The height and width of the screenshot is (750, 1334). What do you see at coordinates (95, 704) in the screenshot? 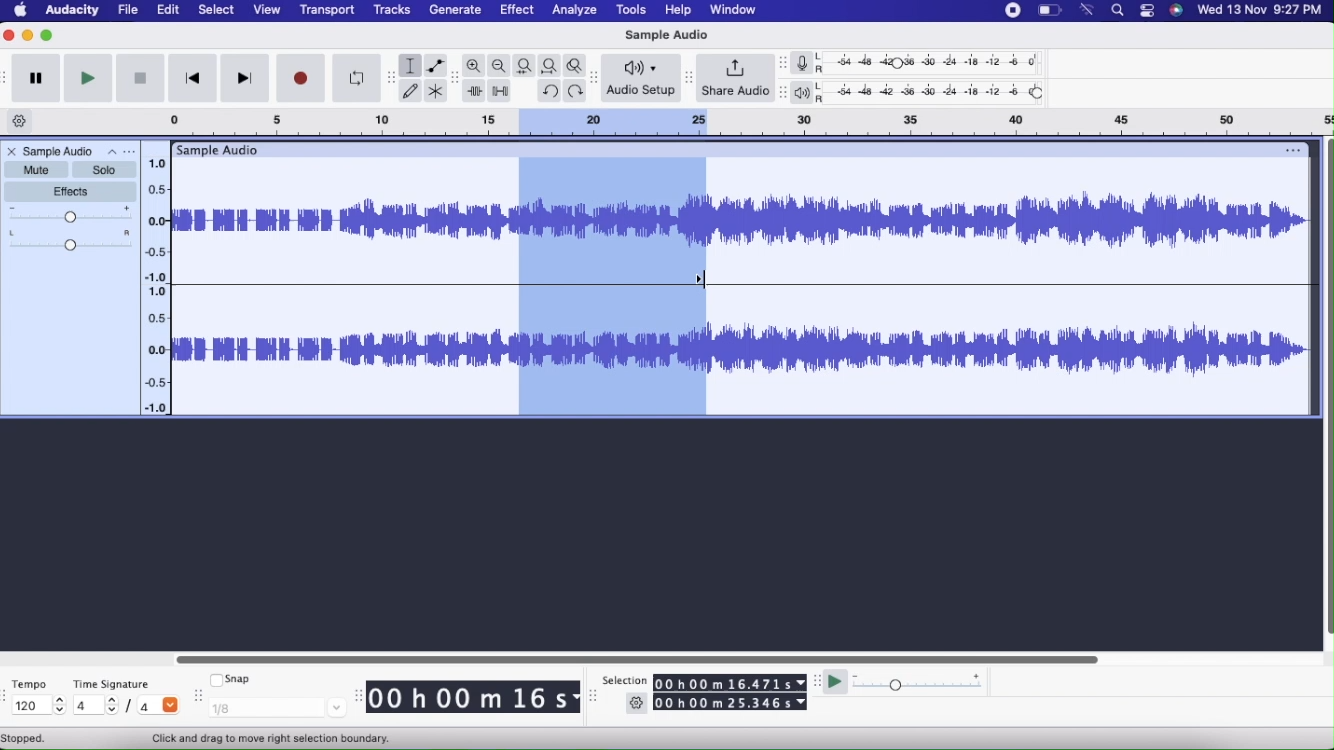
I see `4` at bounding box center [95, 704].